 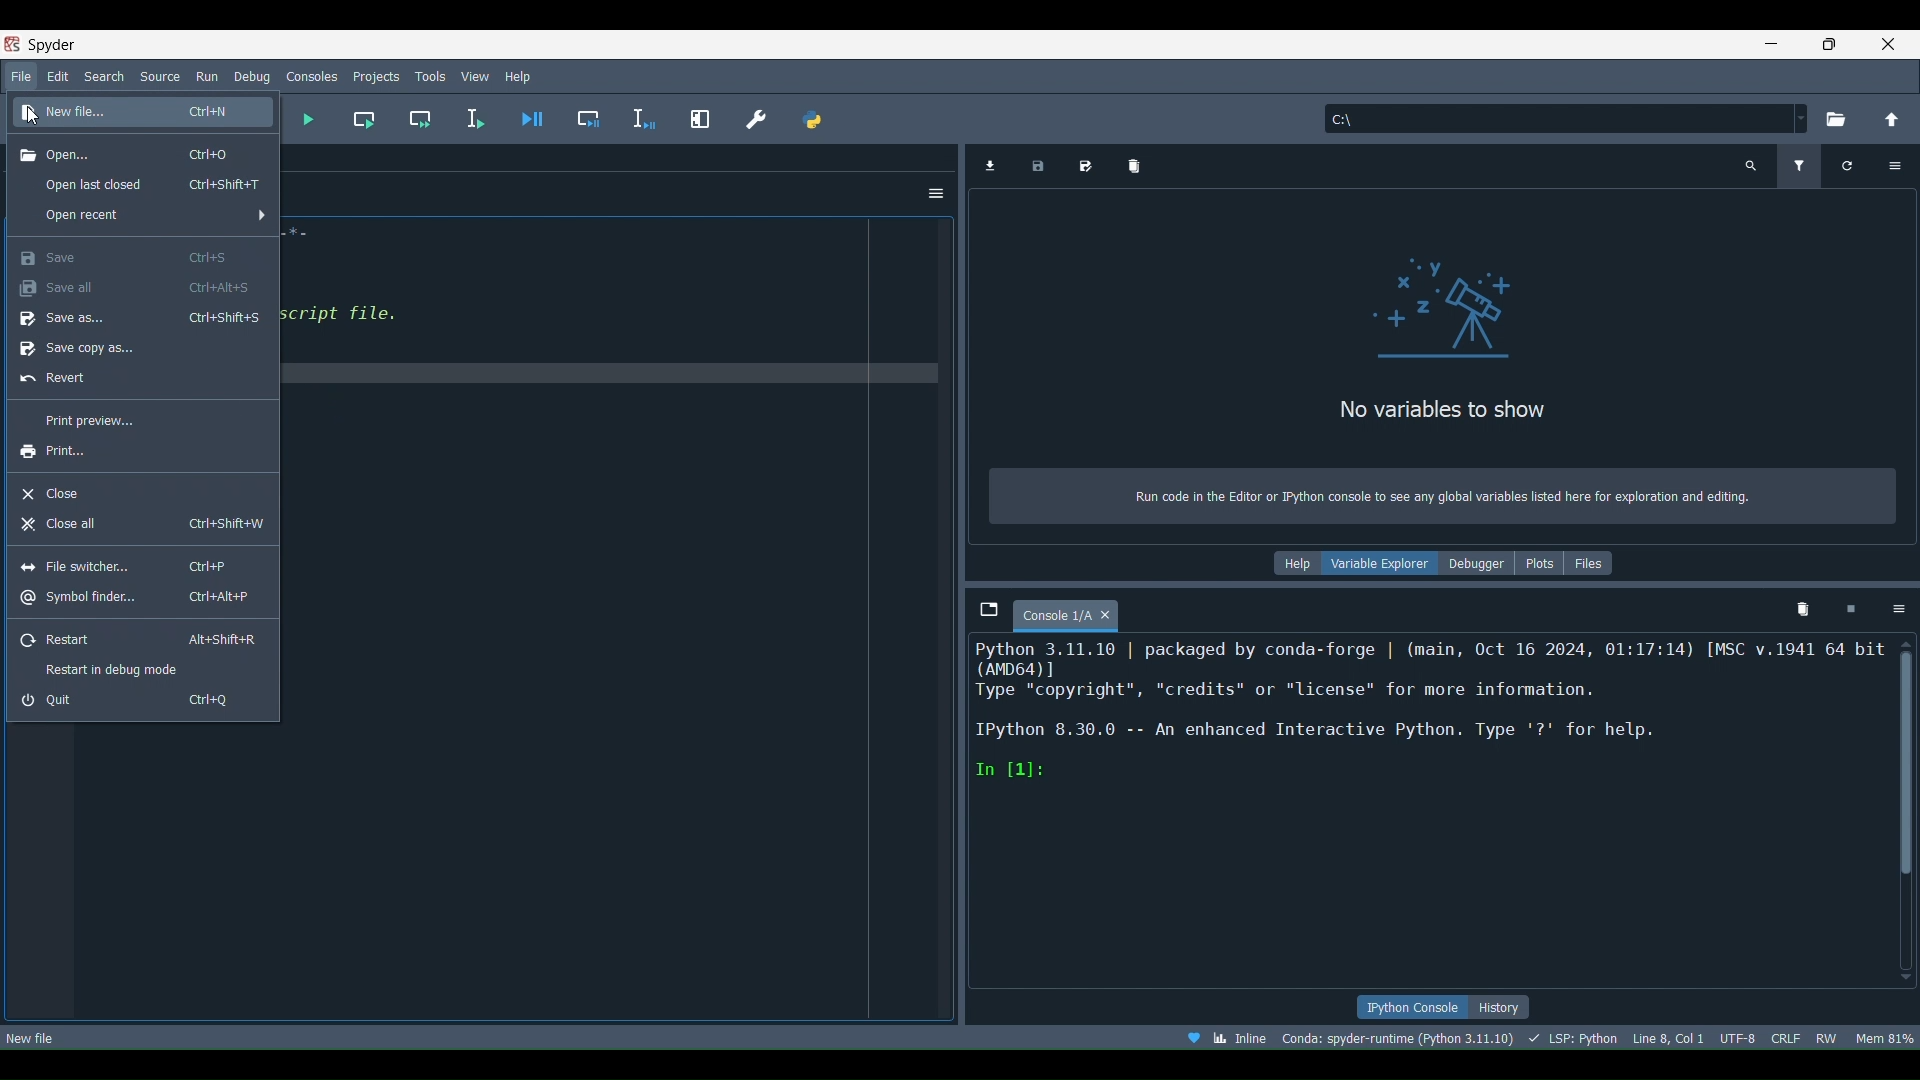 I want to click on Restart, so click(x=139, y=636).